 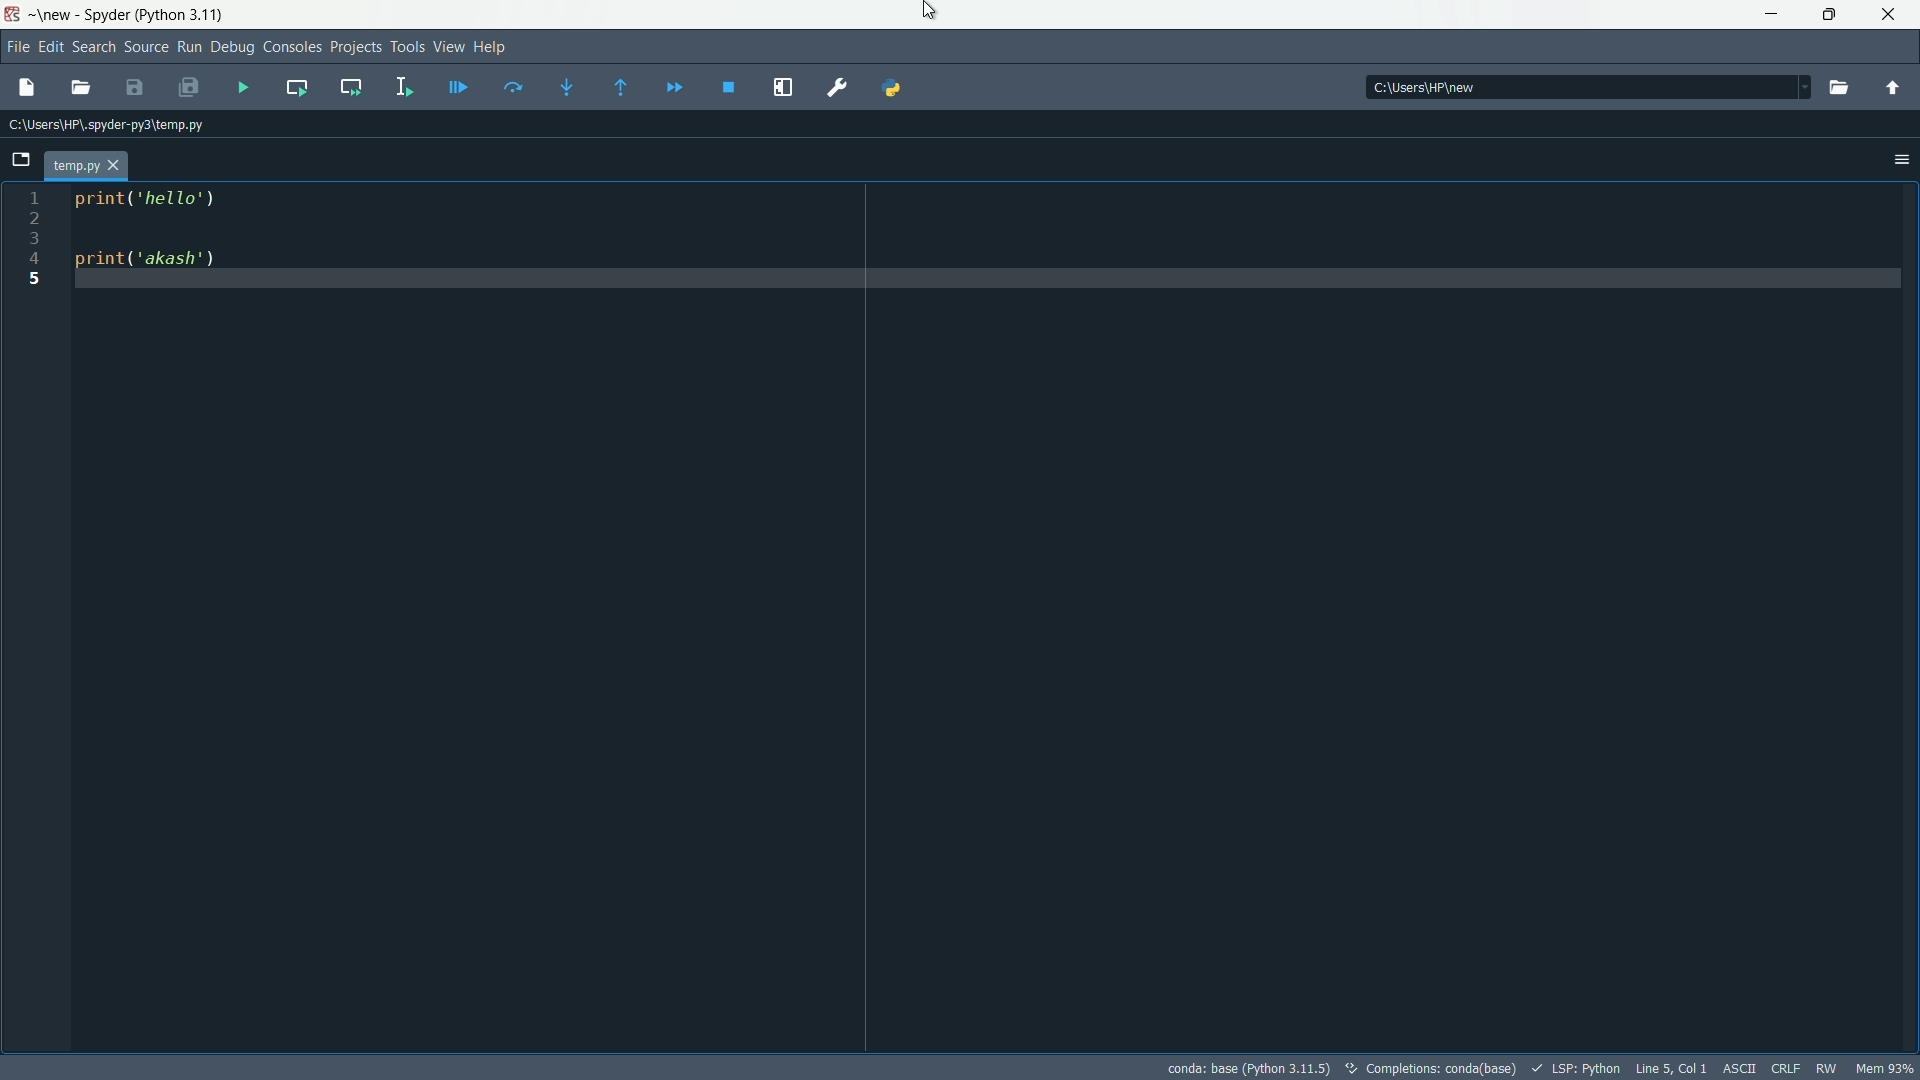 What do you see at coordinates (157, 234) in the screenshot?
I see `code` at bounding box center [157, 234].